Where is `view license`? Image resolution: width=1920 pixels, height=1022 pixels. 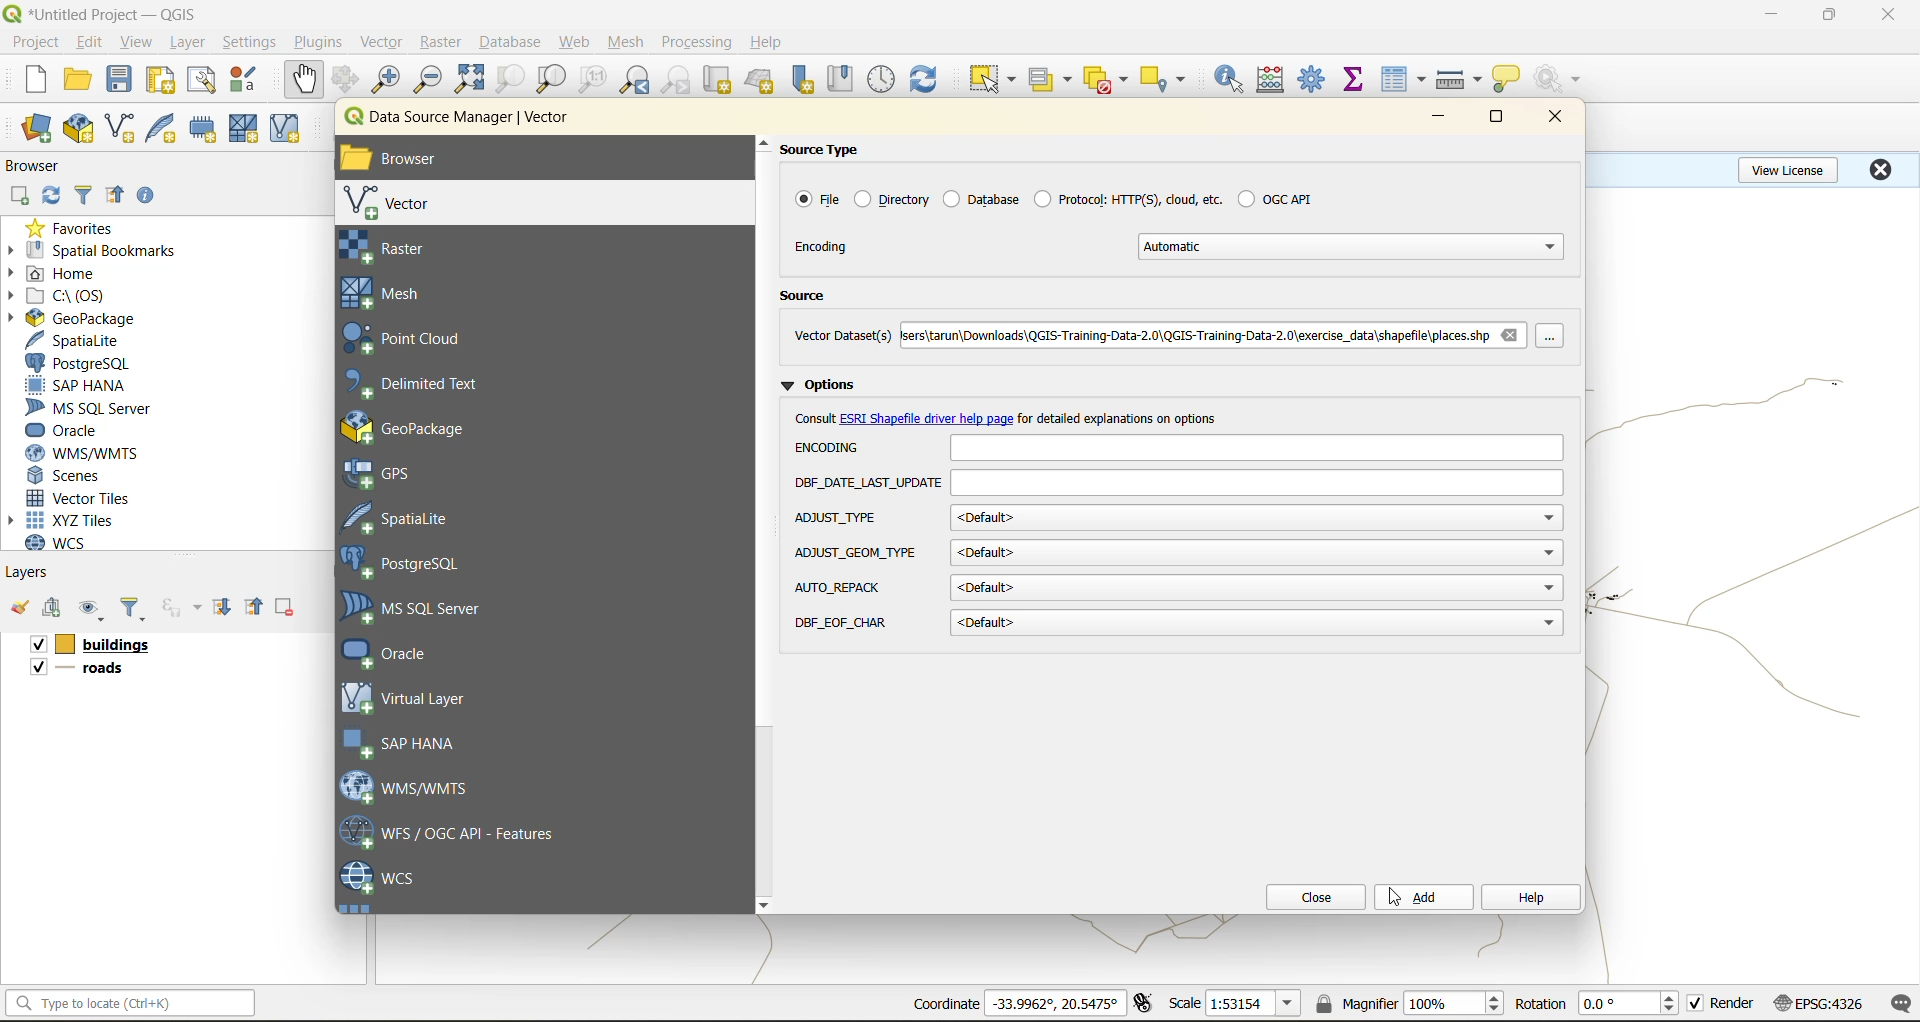 view license is located at coordinates (1792, 167).